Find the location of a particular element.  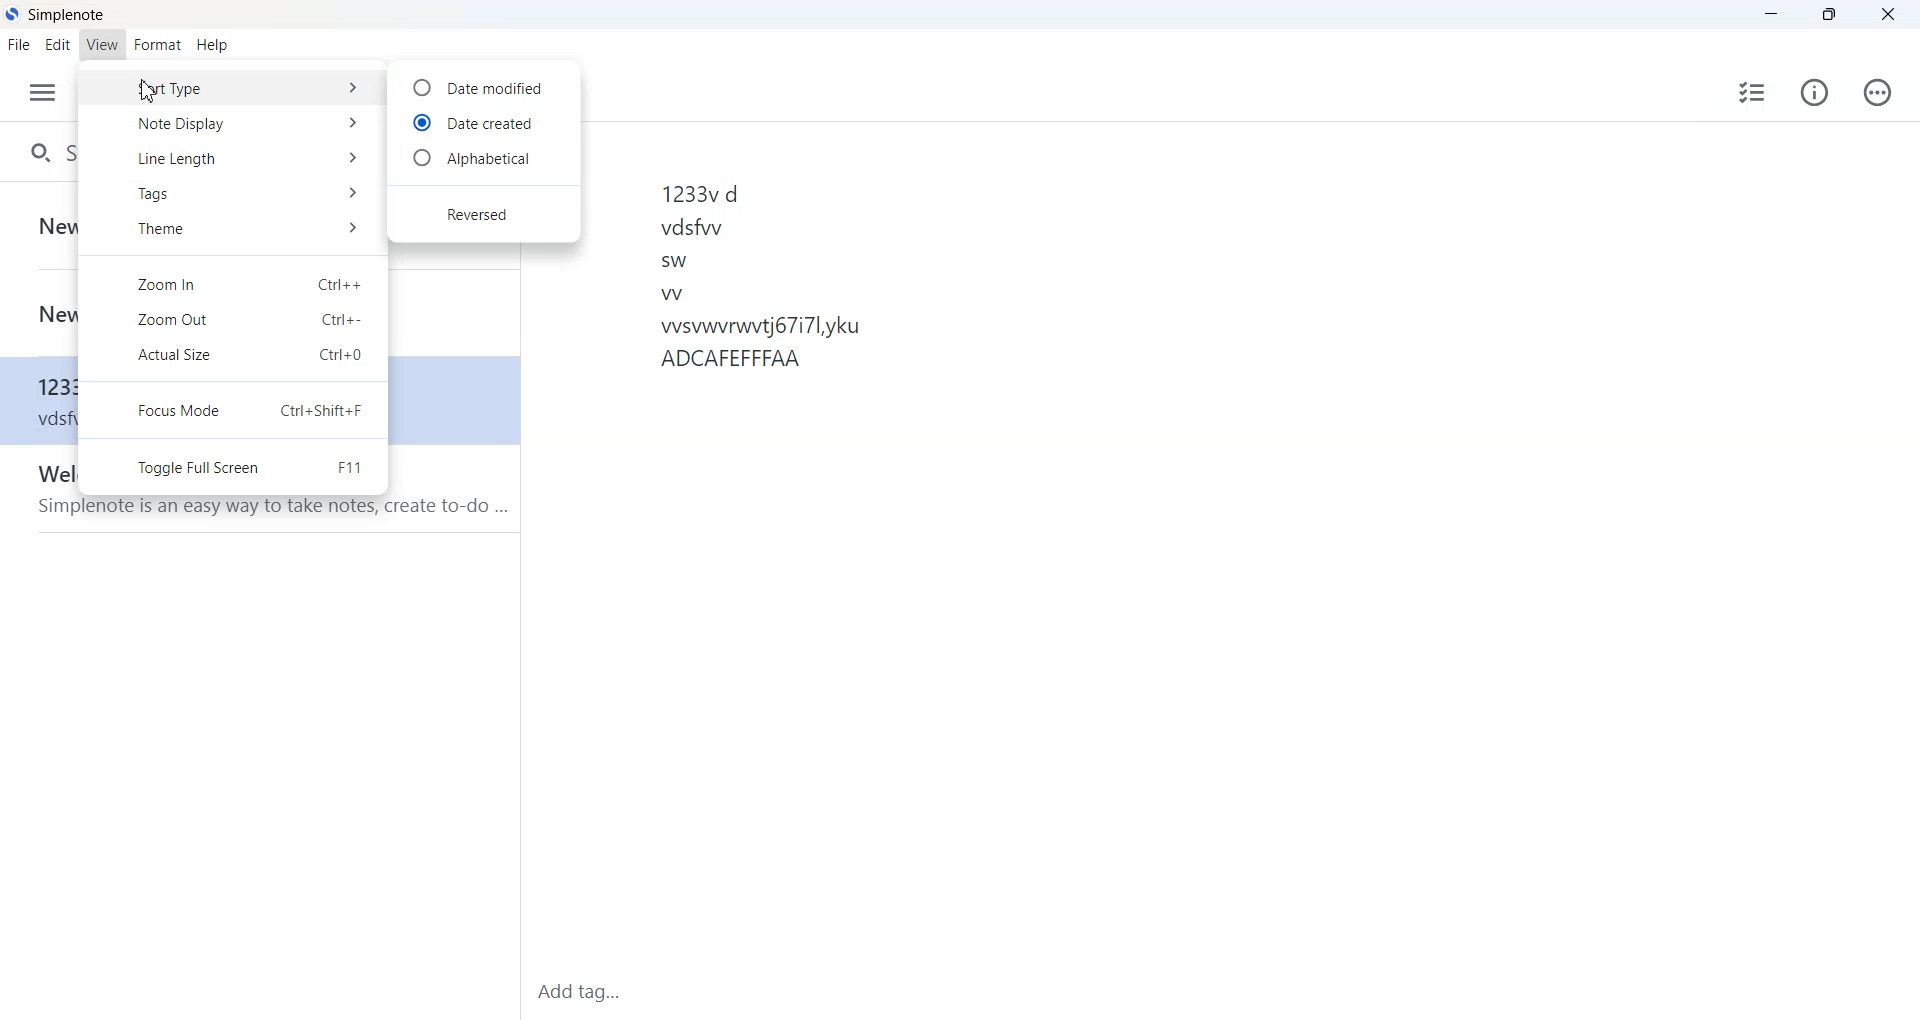

Tags is located at coordinates (233, 194).